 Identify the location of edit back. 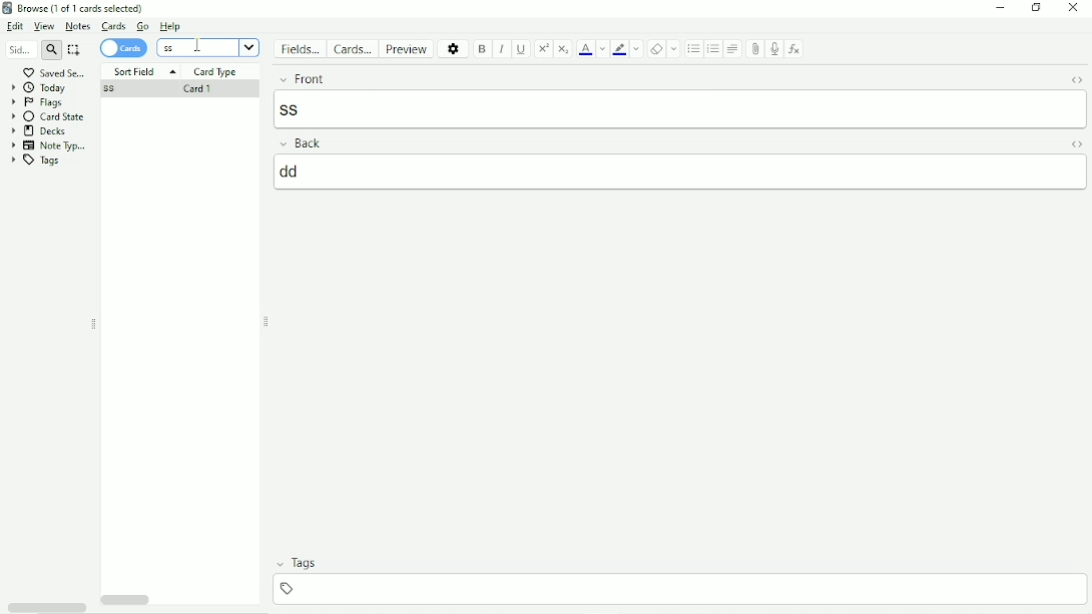
(682, 171).